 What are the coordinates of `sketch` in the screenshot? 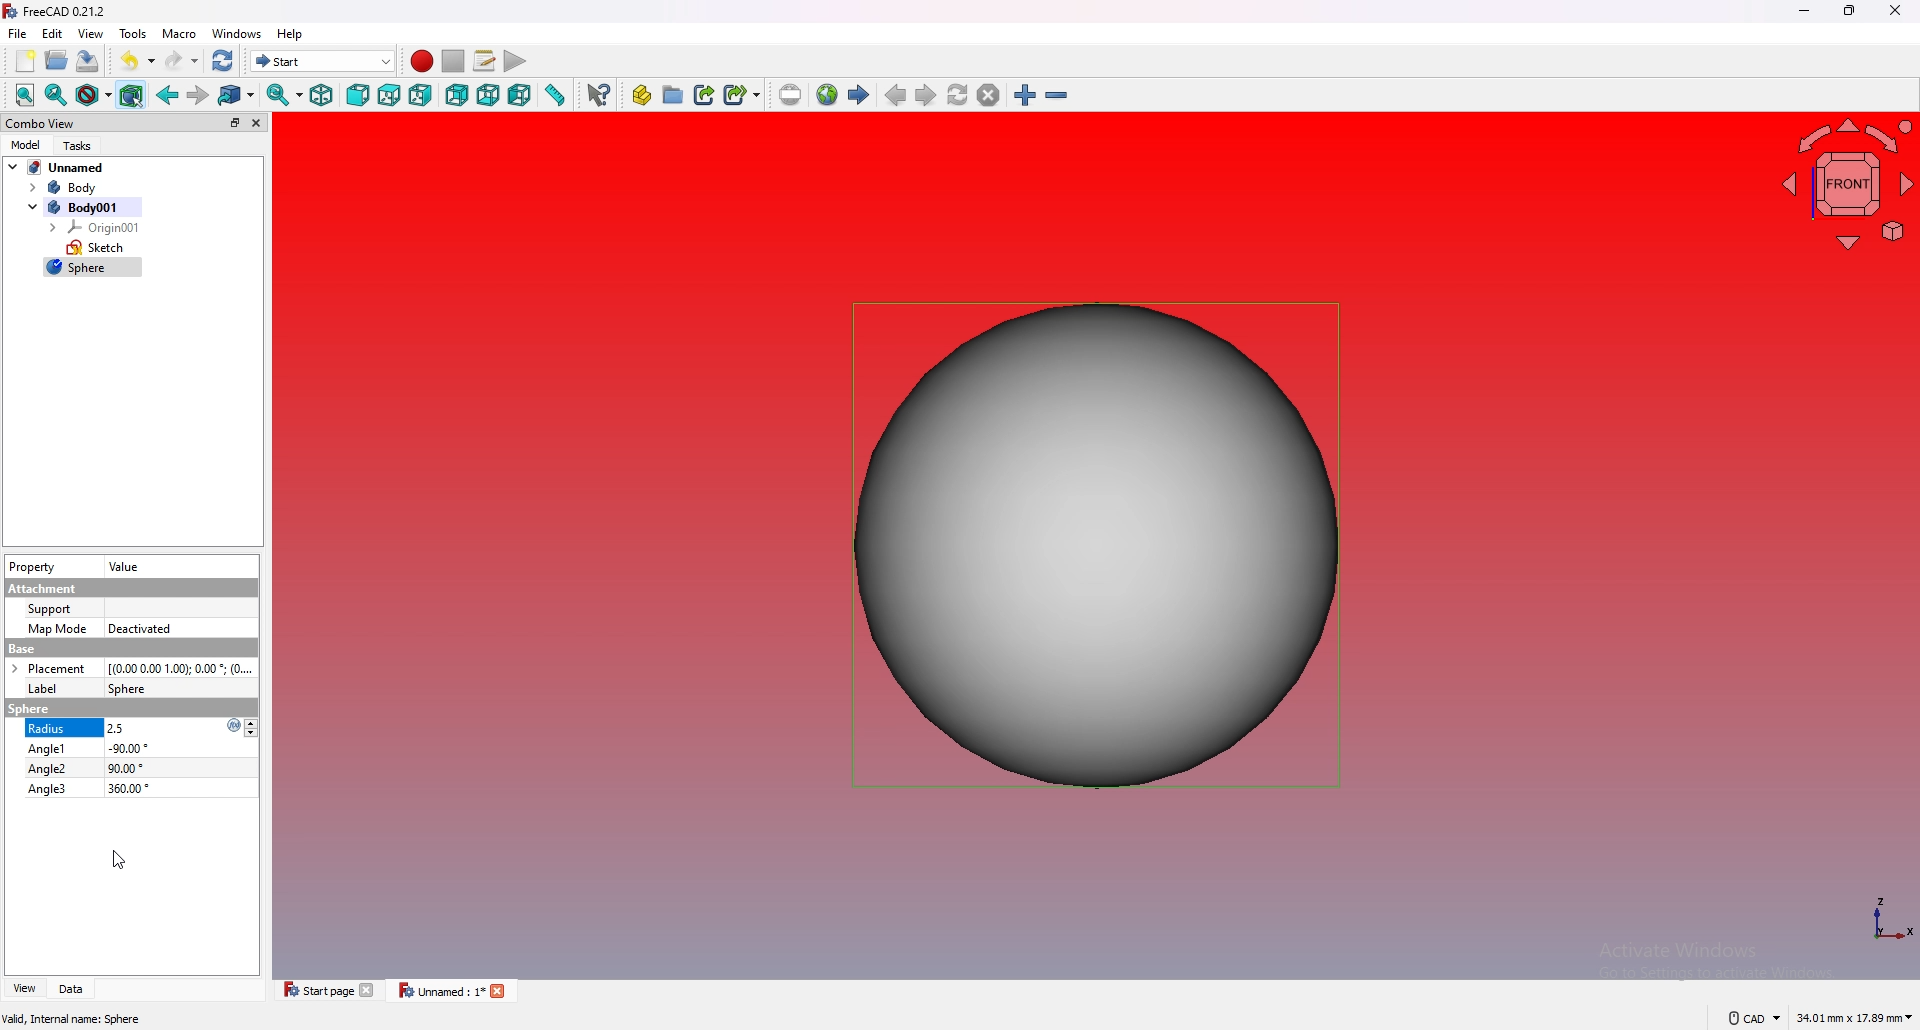 It's located at (96, 248).